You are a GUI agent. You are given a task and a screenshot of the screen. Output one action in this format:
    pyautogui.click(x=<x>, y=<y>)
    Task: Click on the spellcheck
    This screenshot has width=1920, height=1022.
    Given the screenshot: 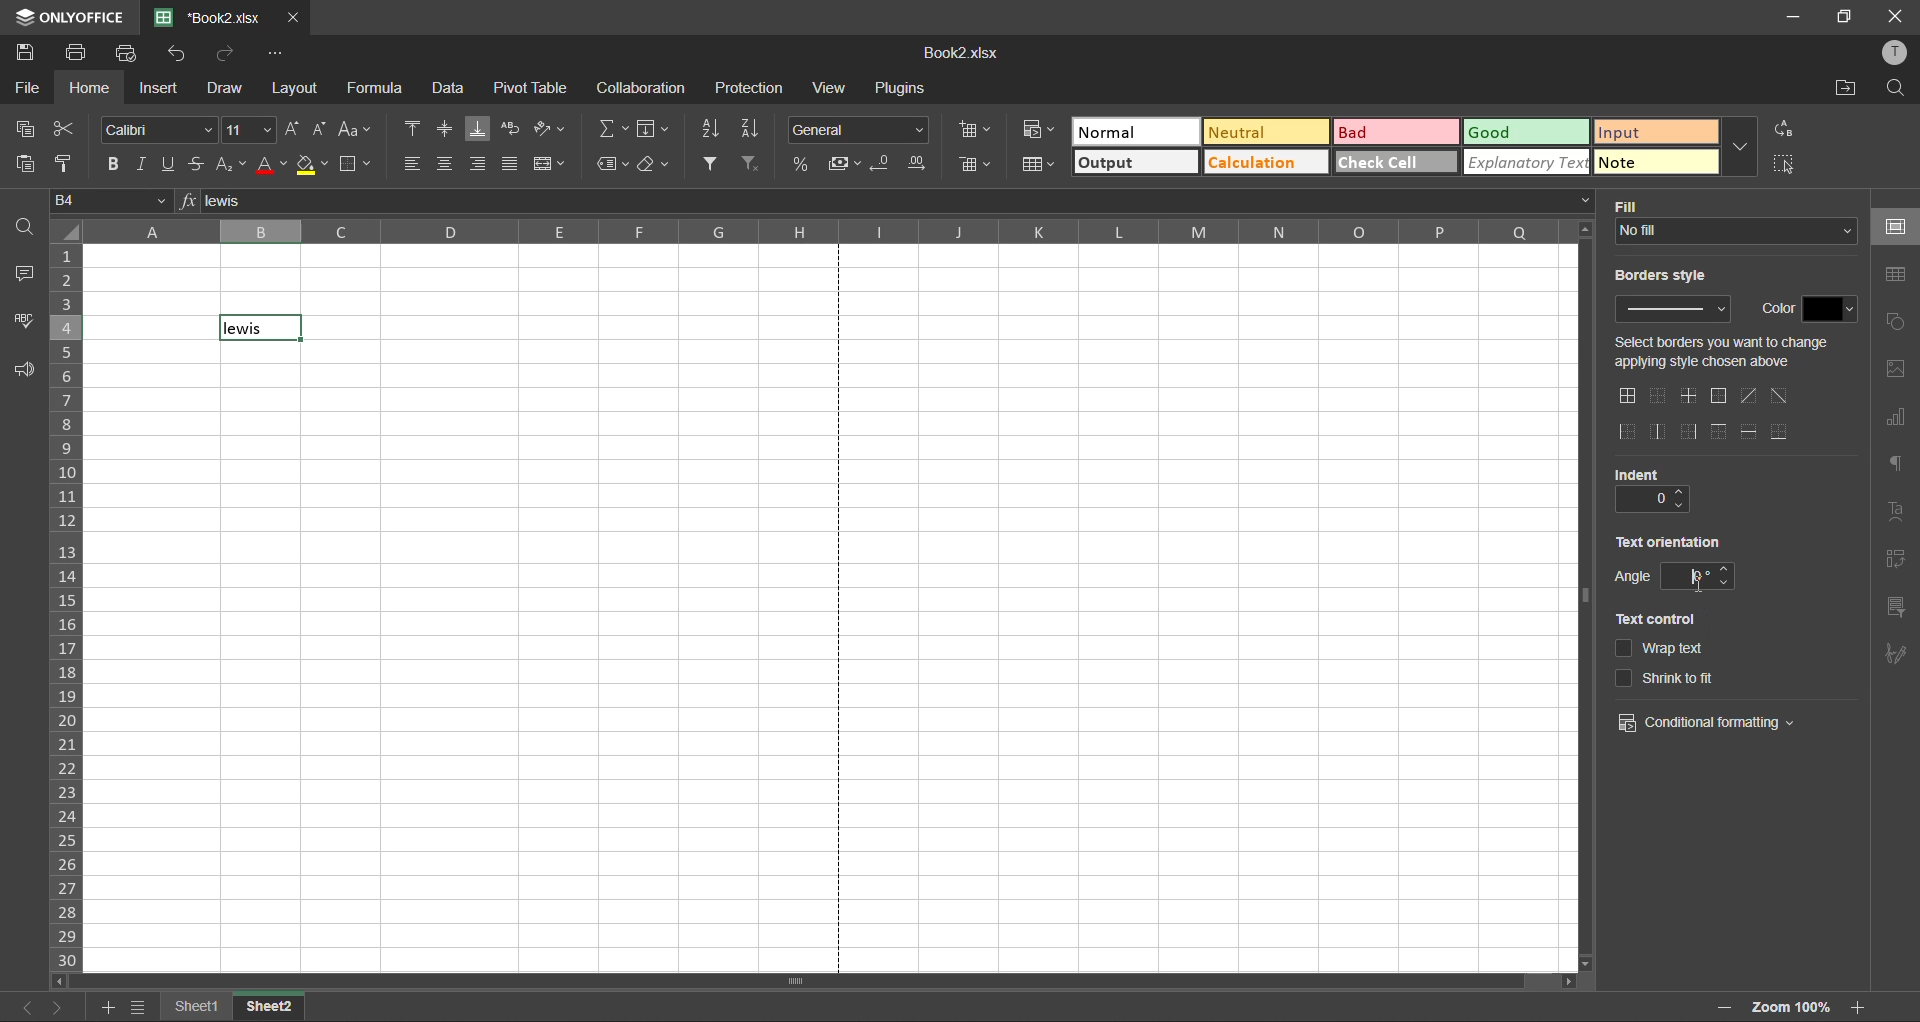 What is the action you would take?
    pyautogui.click(x=24, y=320)
    